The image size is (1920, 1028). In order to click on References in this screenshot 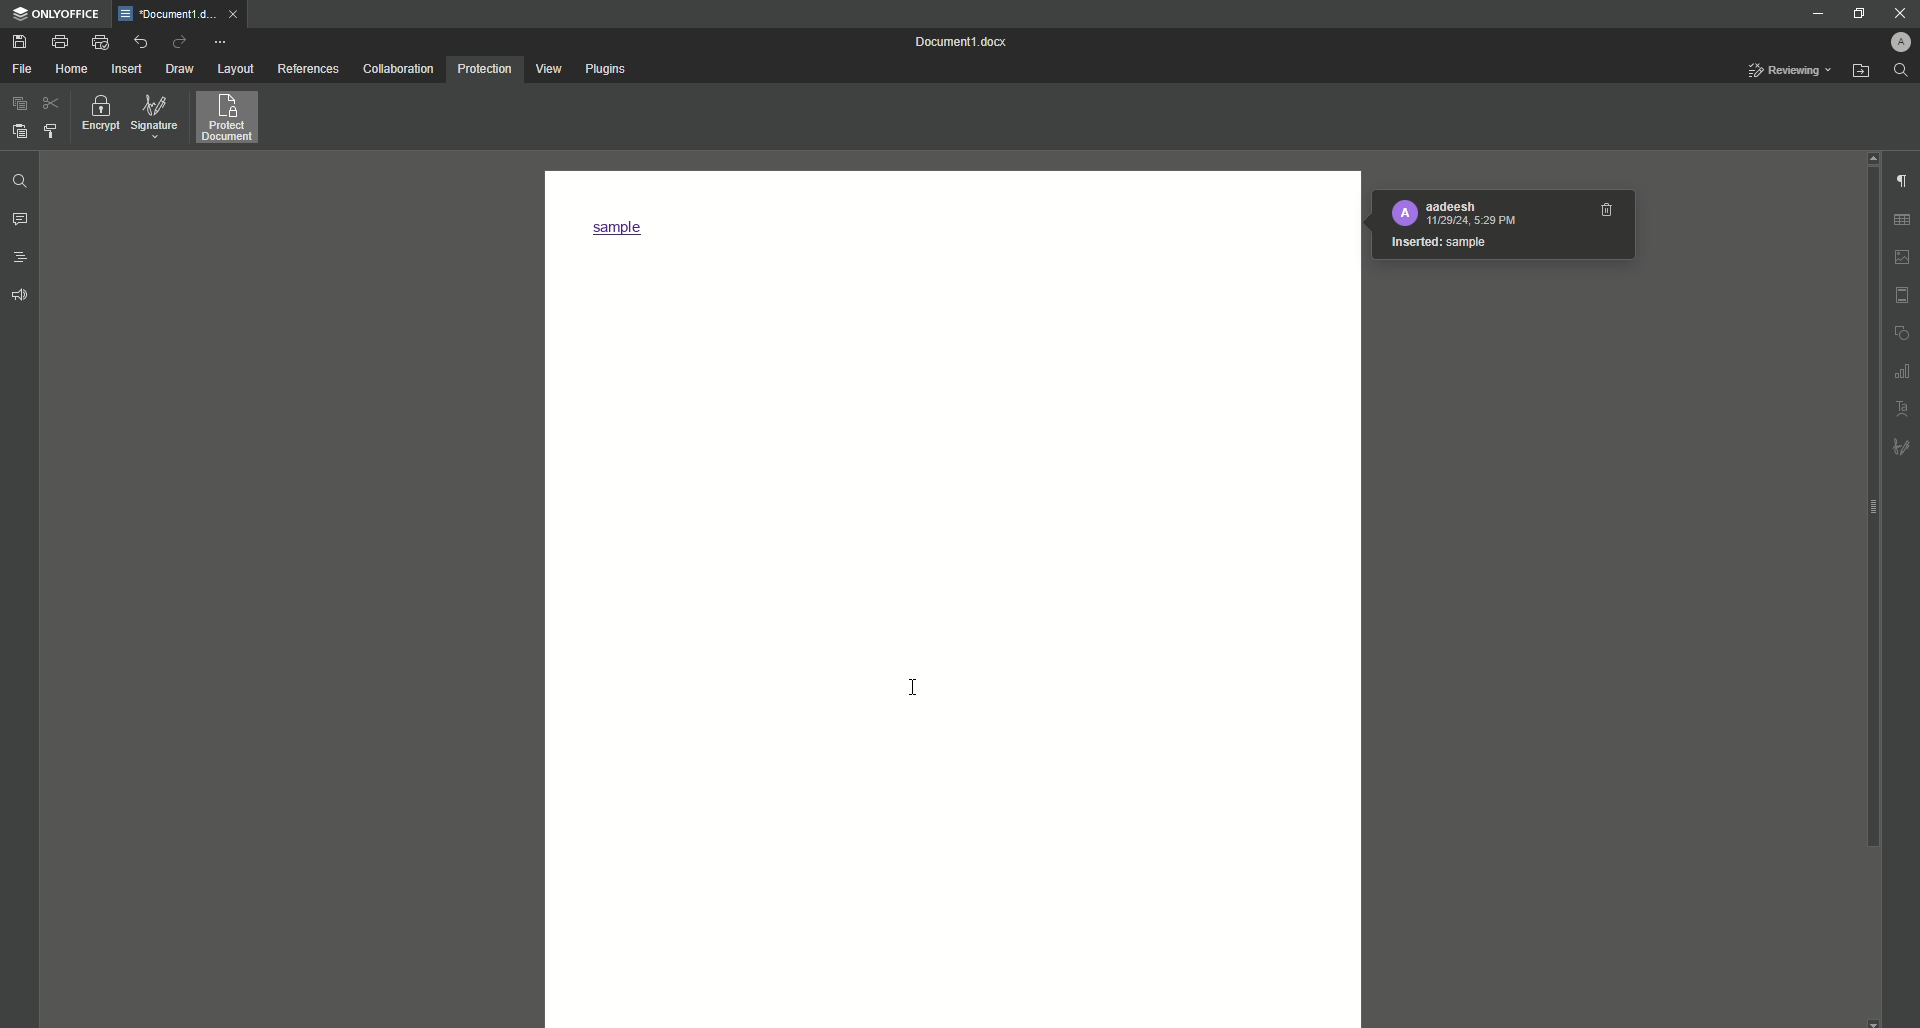, I will do `click(307, 69)`.